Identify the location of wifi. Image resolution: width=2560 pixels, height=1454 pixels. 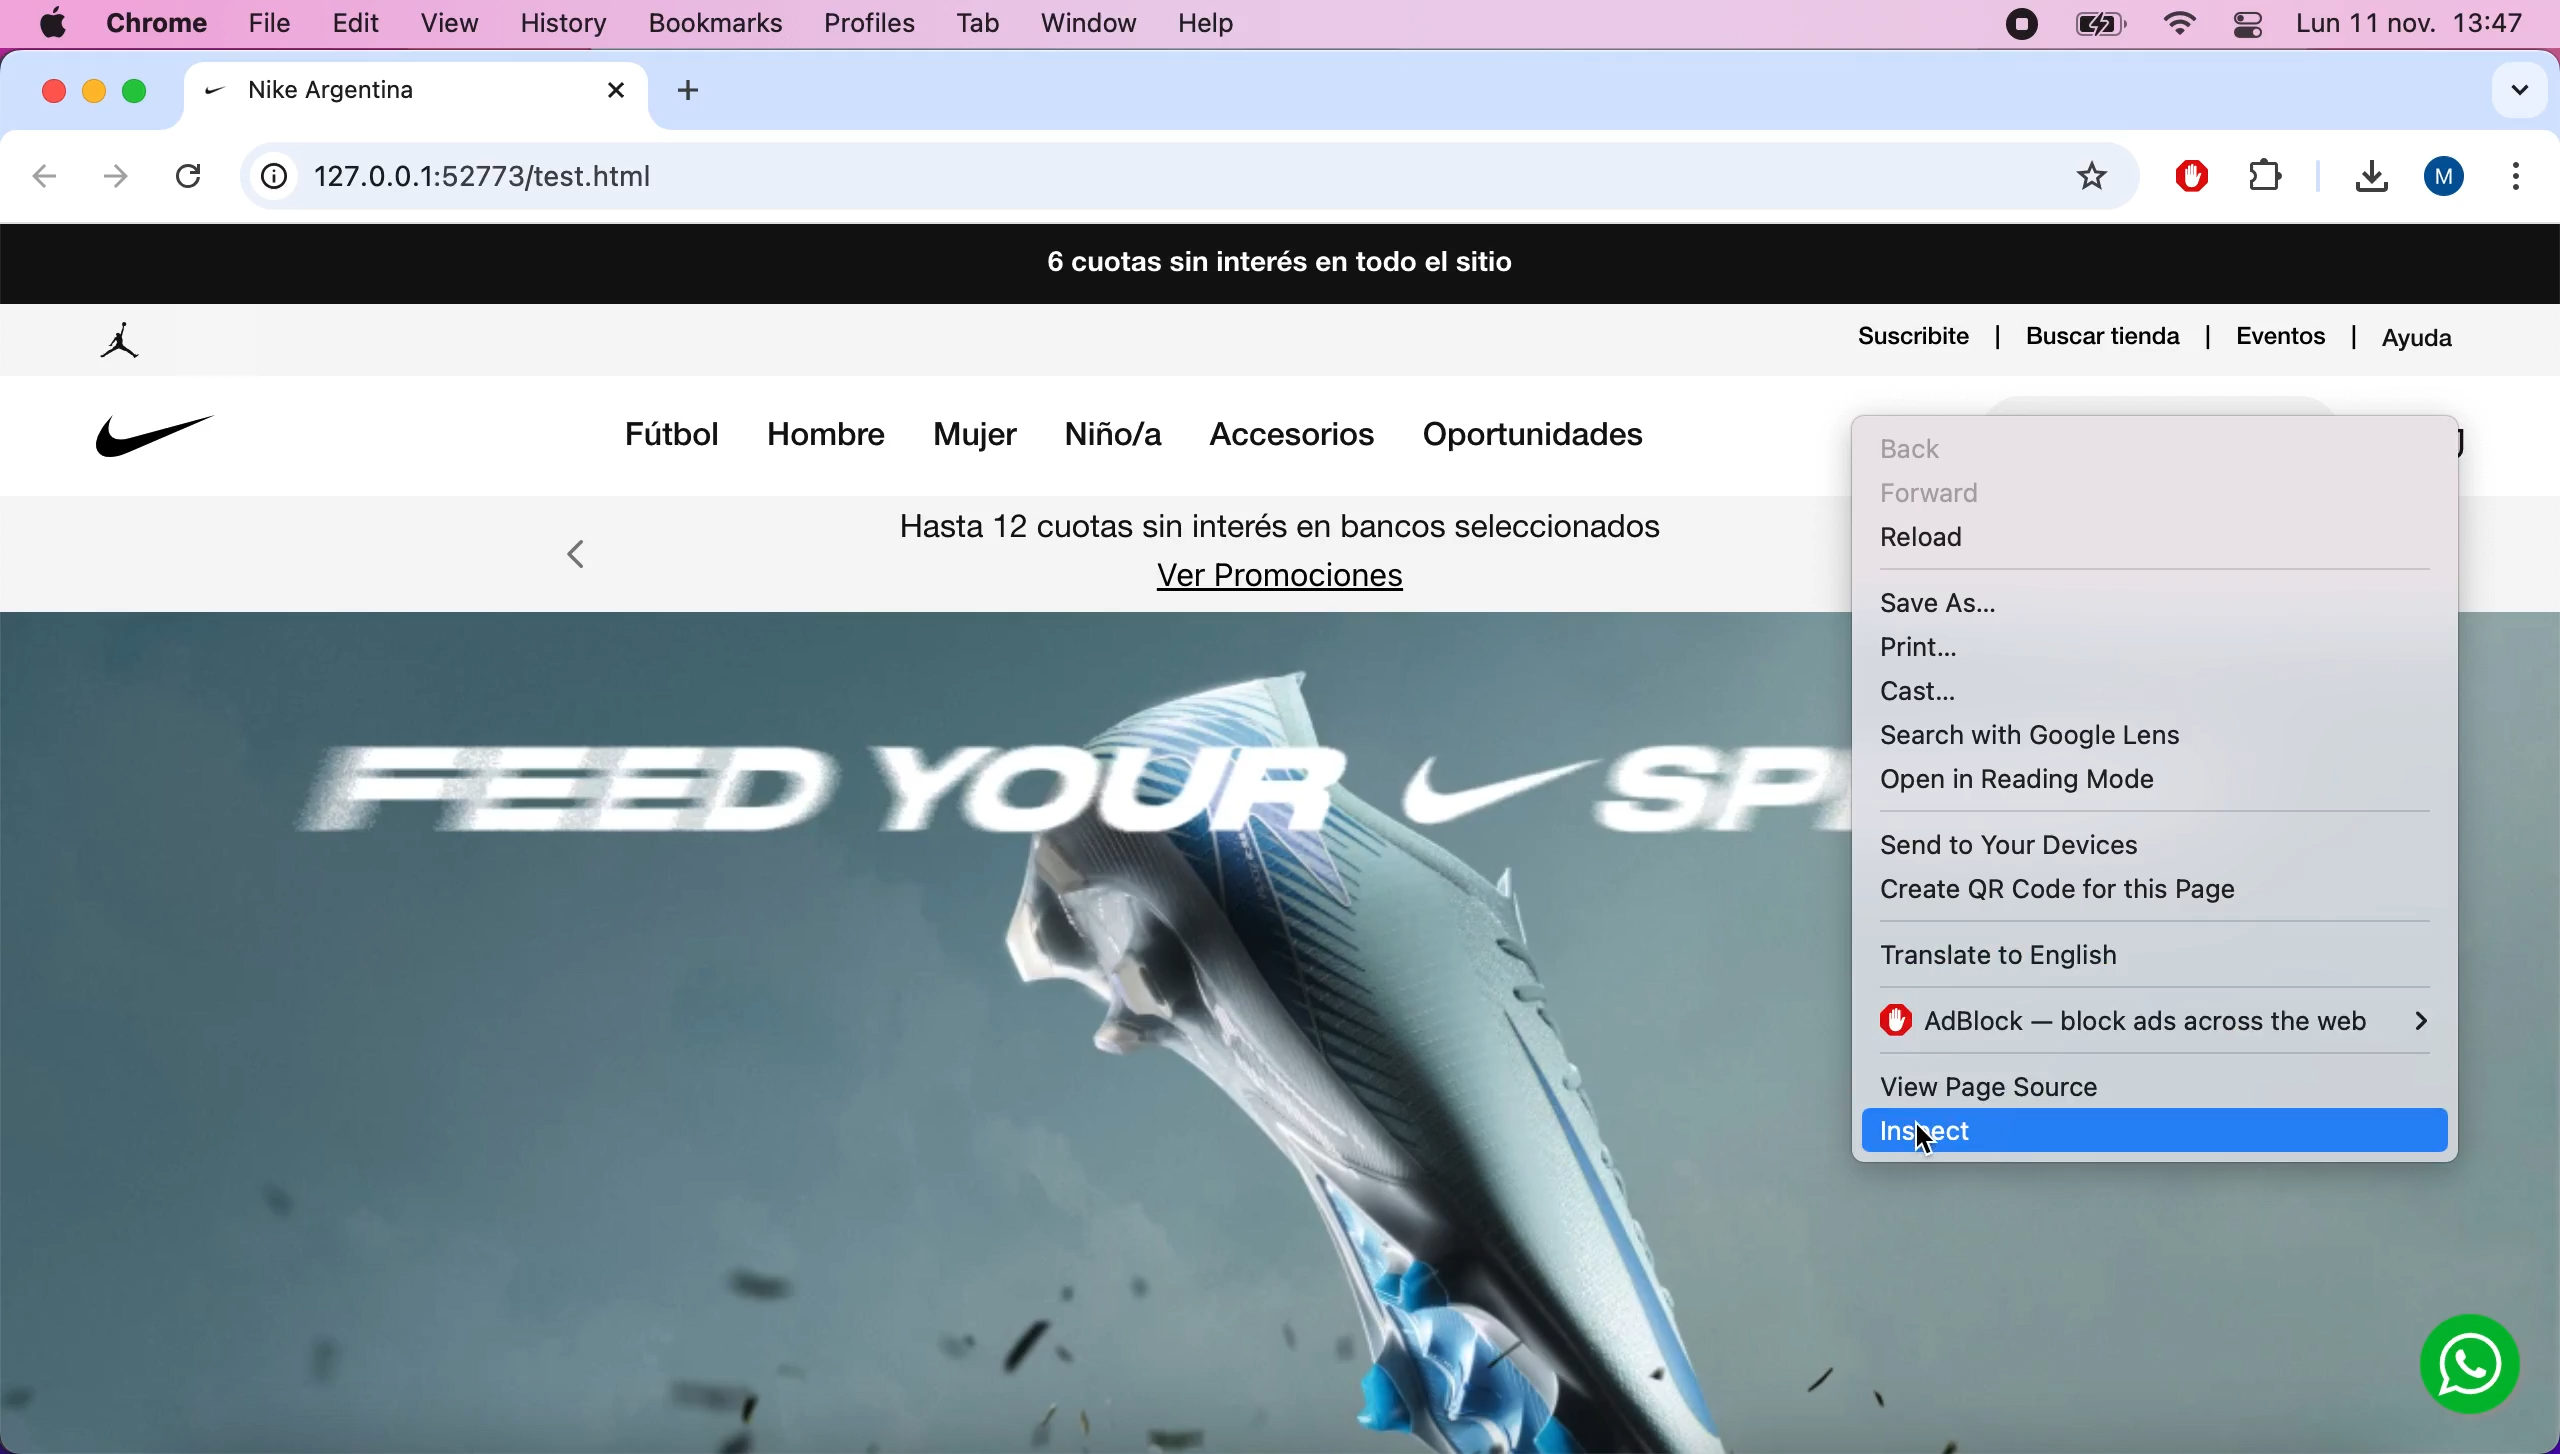
(2178, 28).